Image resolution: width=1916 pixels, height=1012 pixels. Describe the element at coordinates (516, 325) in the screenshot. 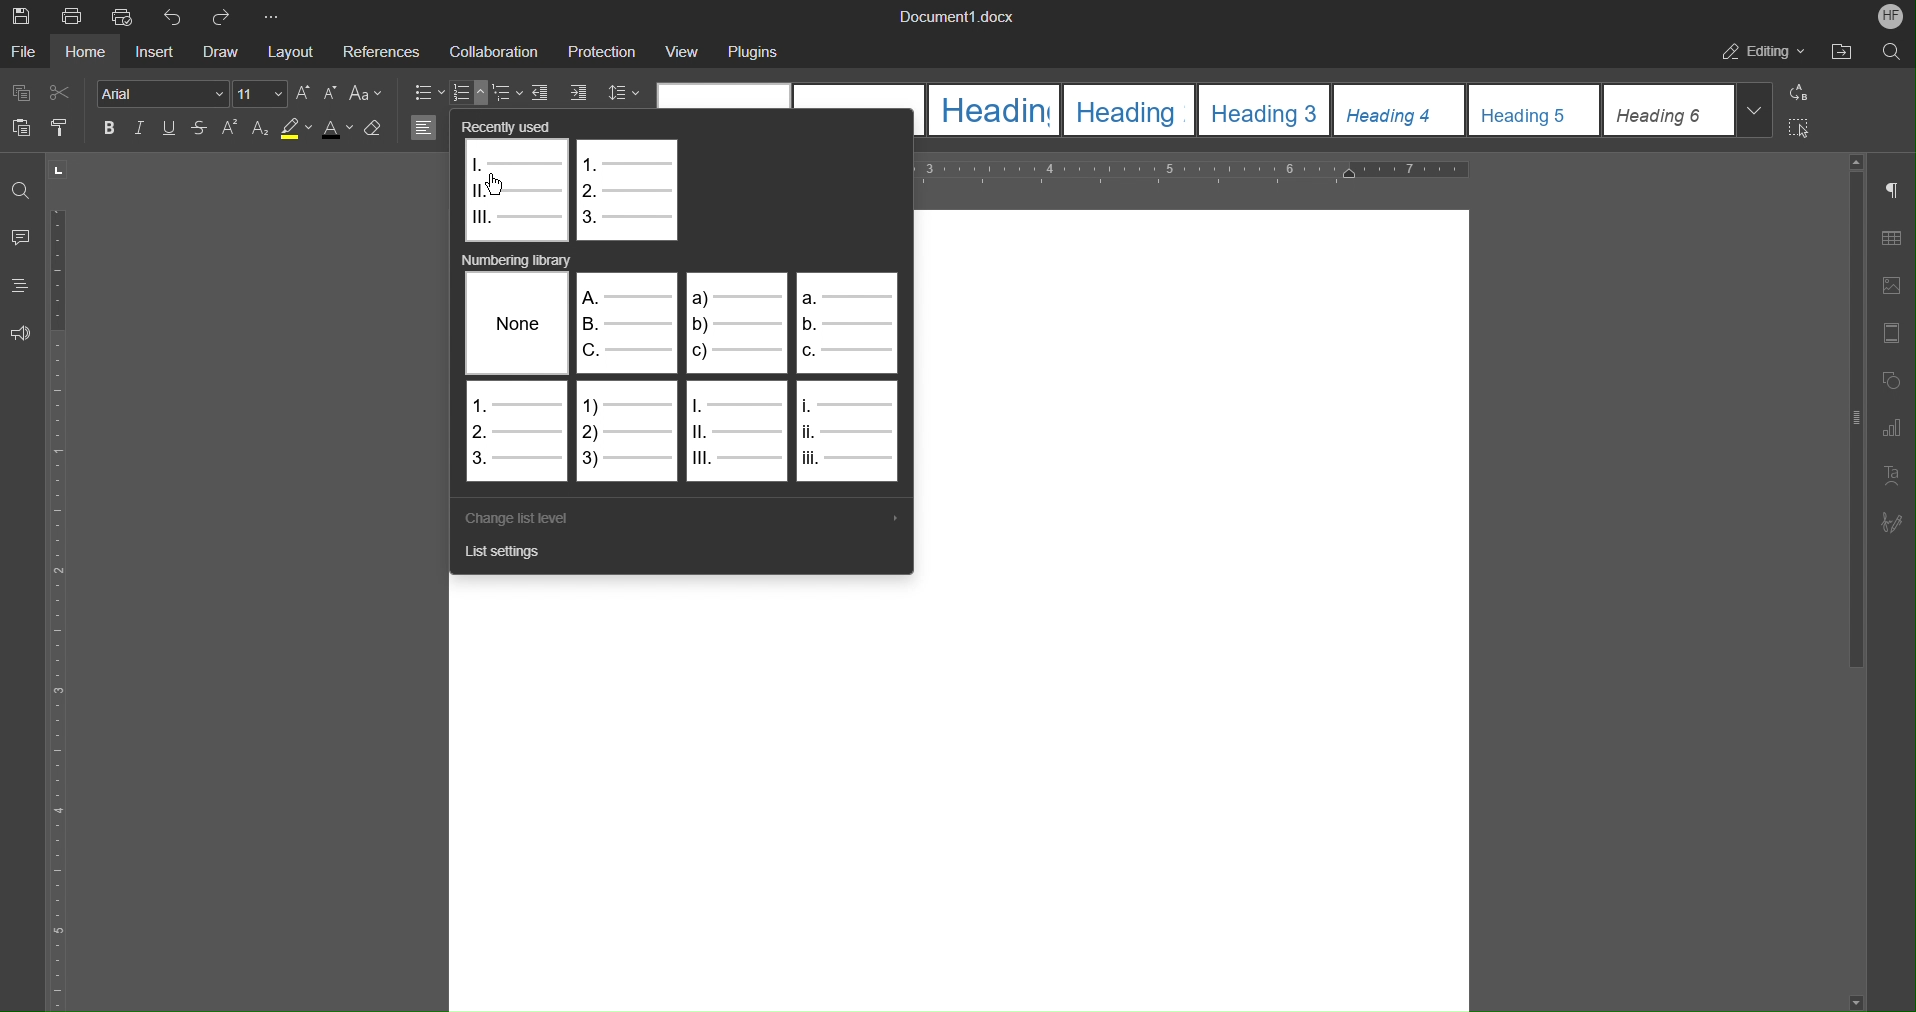

I see `None` at that location.